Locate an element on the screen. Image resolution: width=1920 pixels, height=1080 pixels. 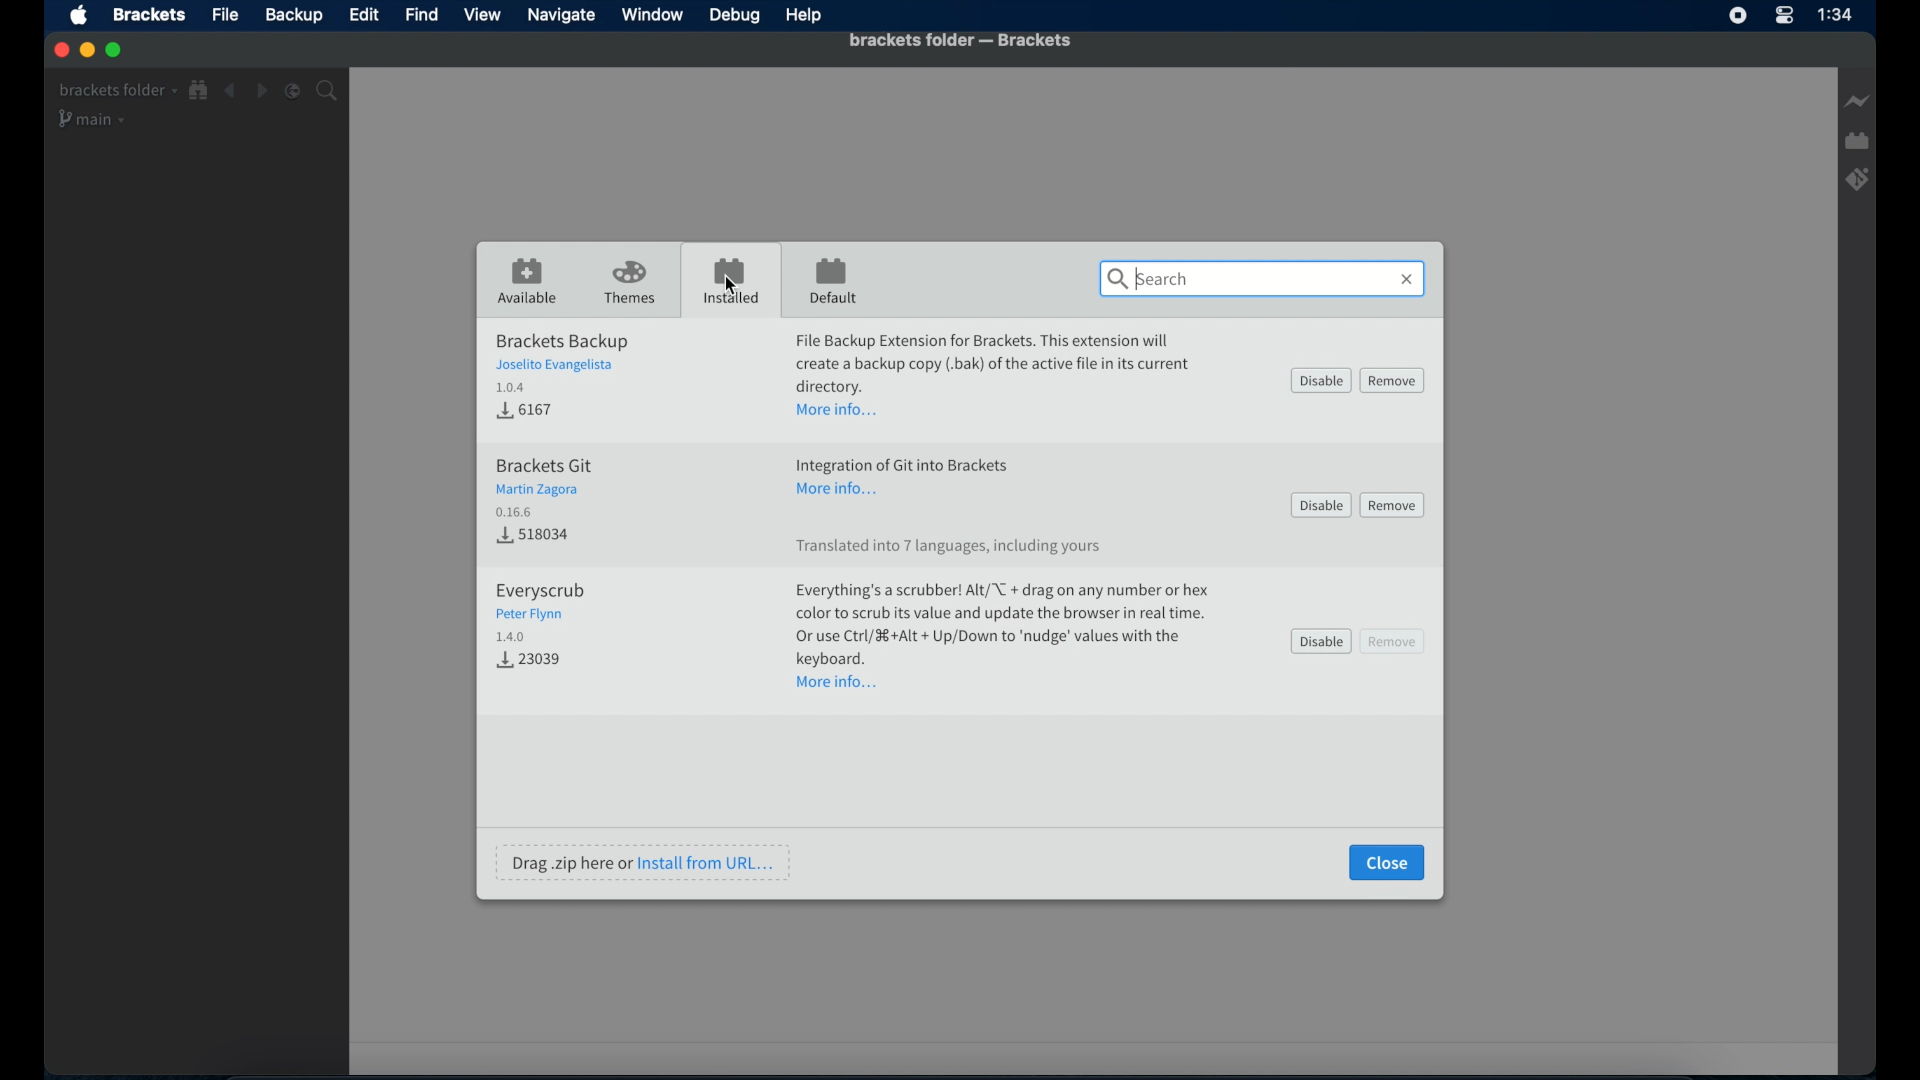
translated into 7 languages, including yours is located at coordinates (954, 547).